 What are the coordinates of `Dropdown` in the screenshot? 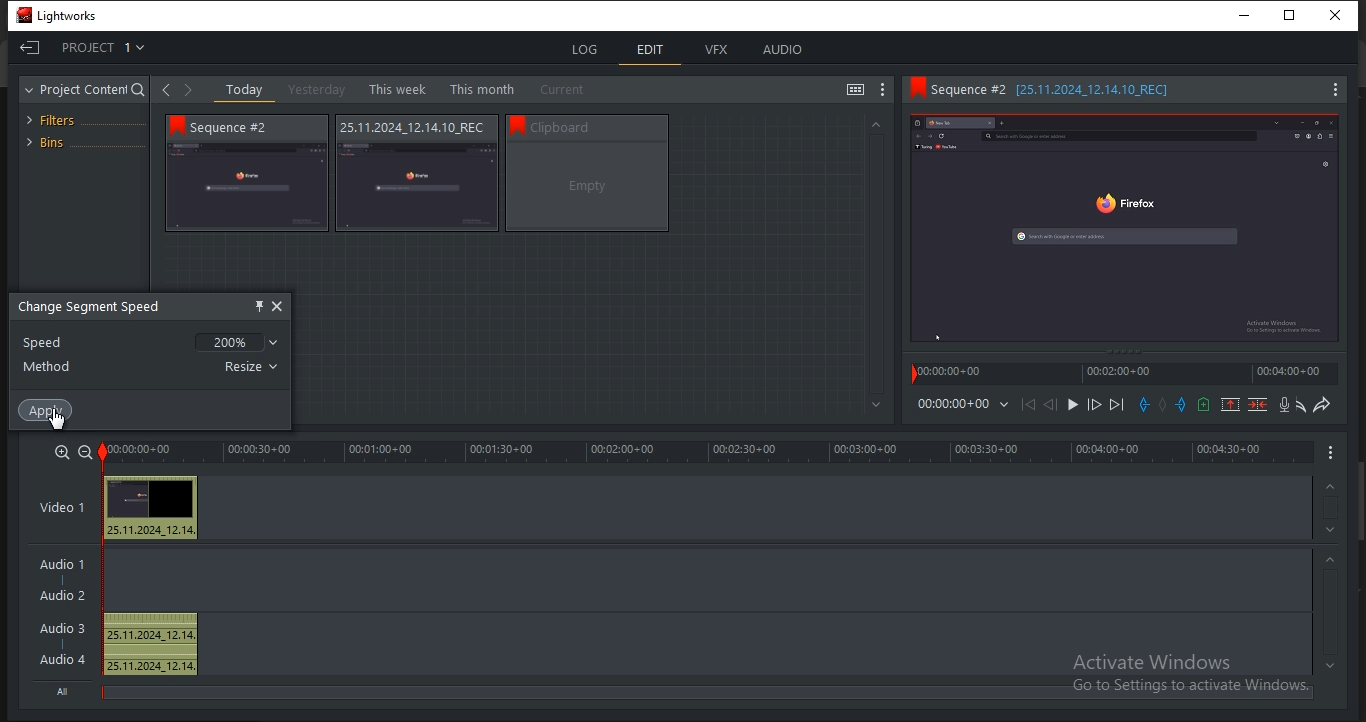 It's located at (1001, 407).